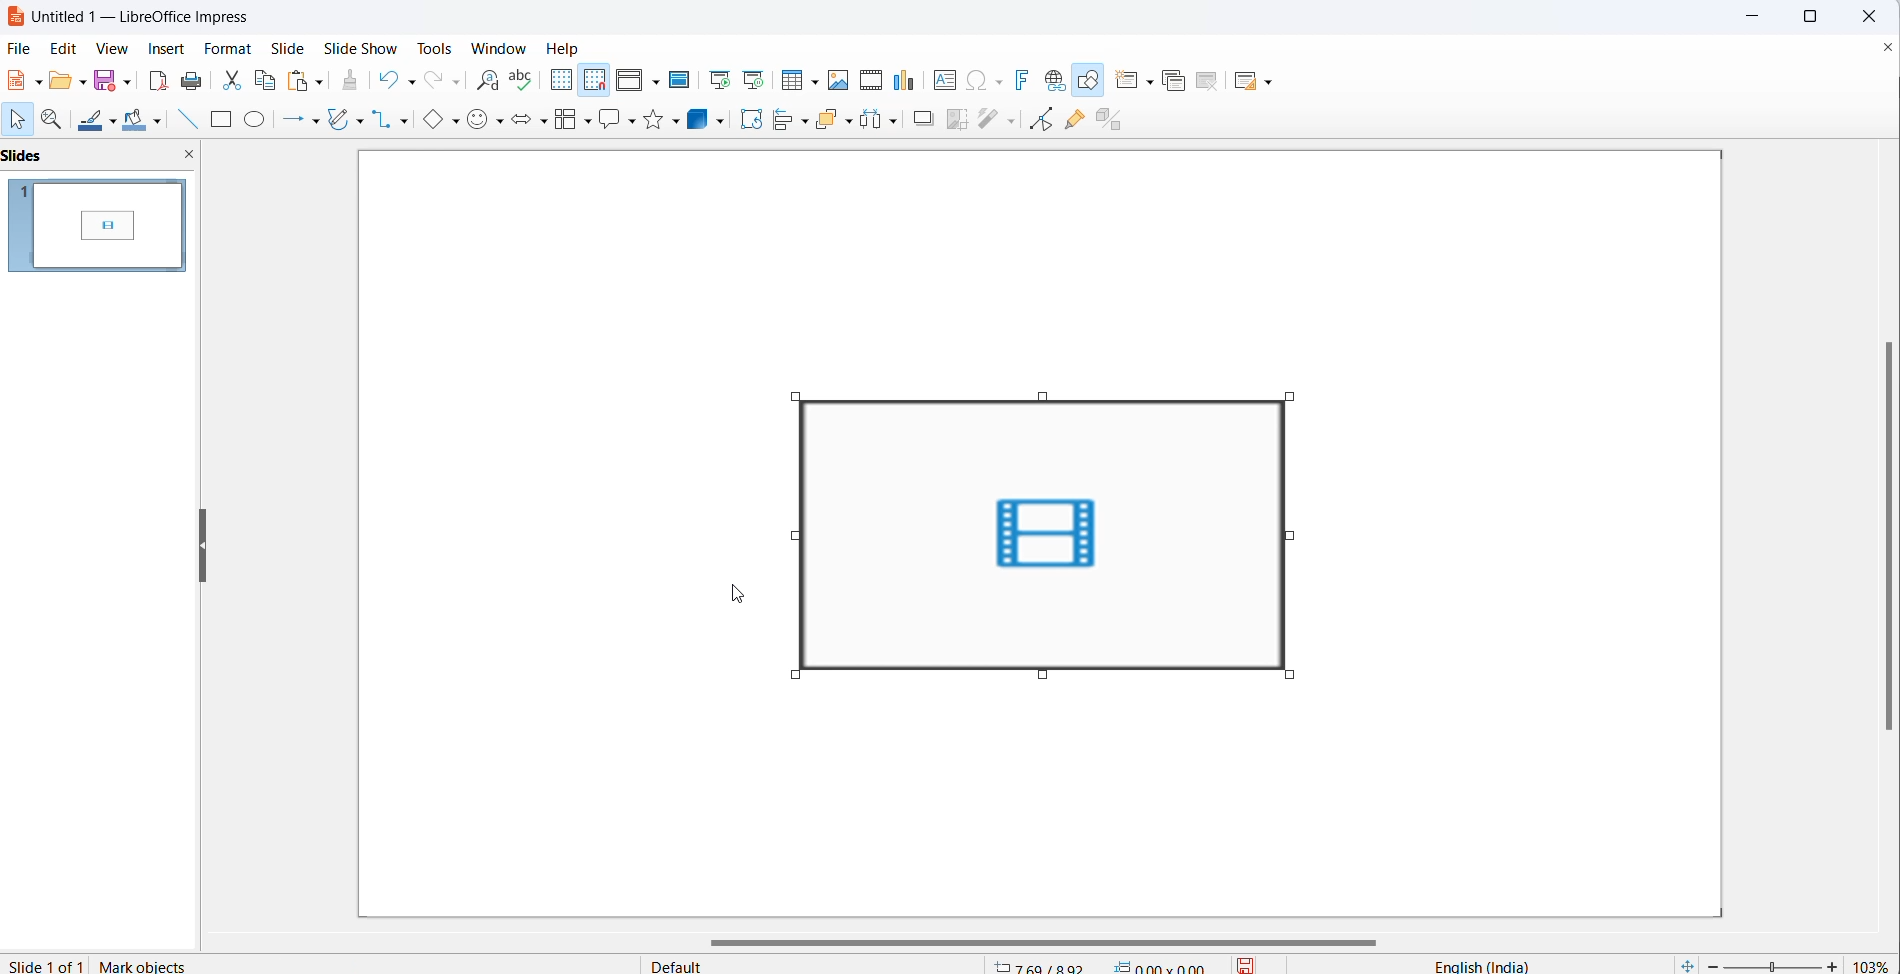 The width and height of the screenshot is (1900, 974). Describe the element at coordinates (789, 395) in the screenshot. I see `selection markup` at that location.